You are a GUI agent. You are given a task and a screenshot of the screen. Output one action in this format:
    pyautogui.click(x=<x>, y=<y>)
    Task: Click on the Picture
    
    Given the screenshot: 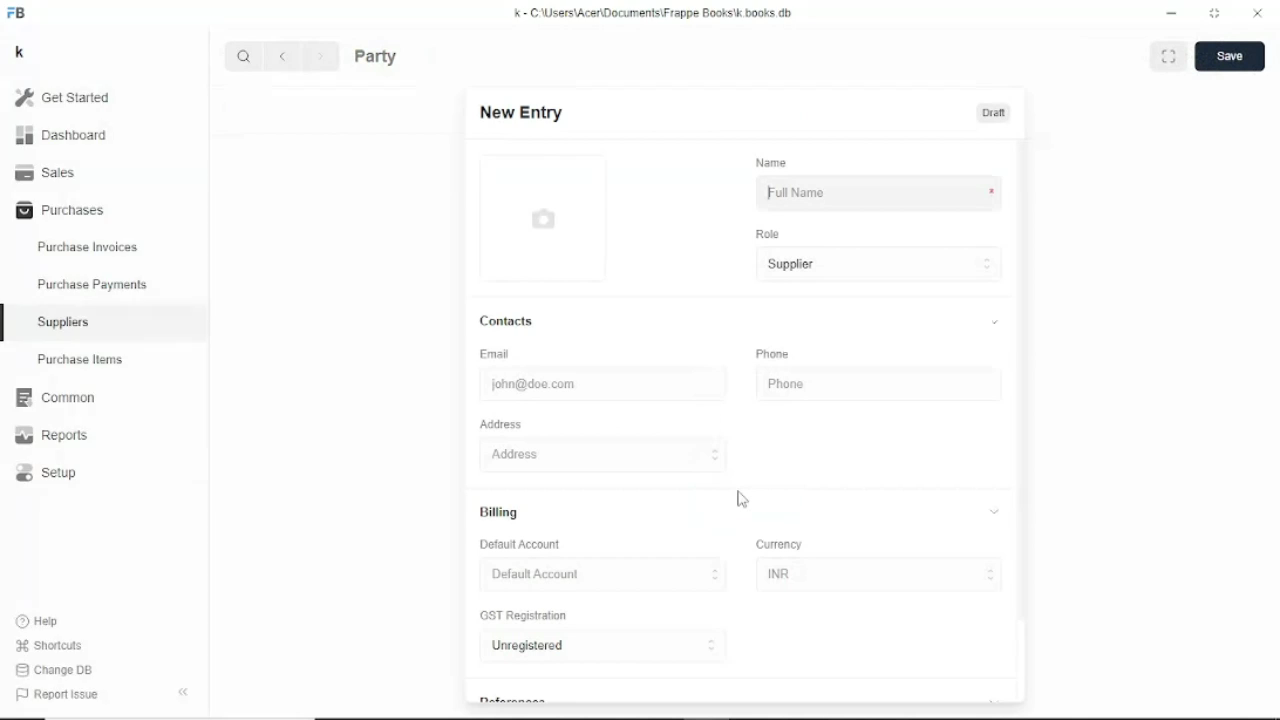 What is the action you would take?
    pyautogui.click(x=542, y=223)
    